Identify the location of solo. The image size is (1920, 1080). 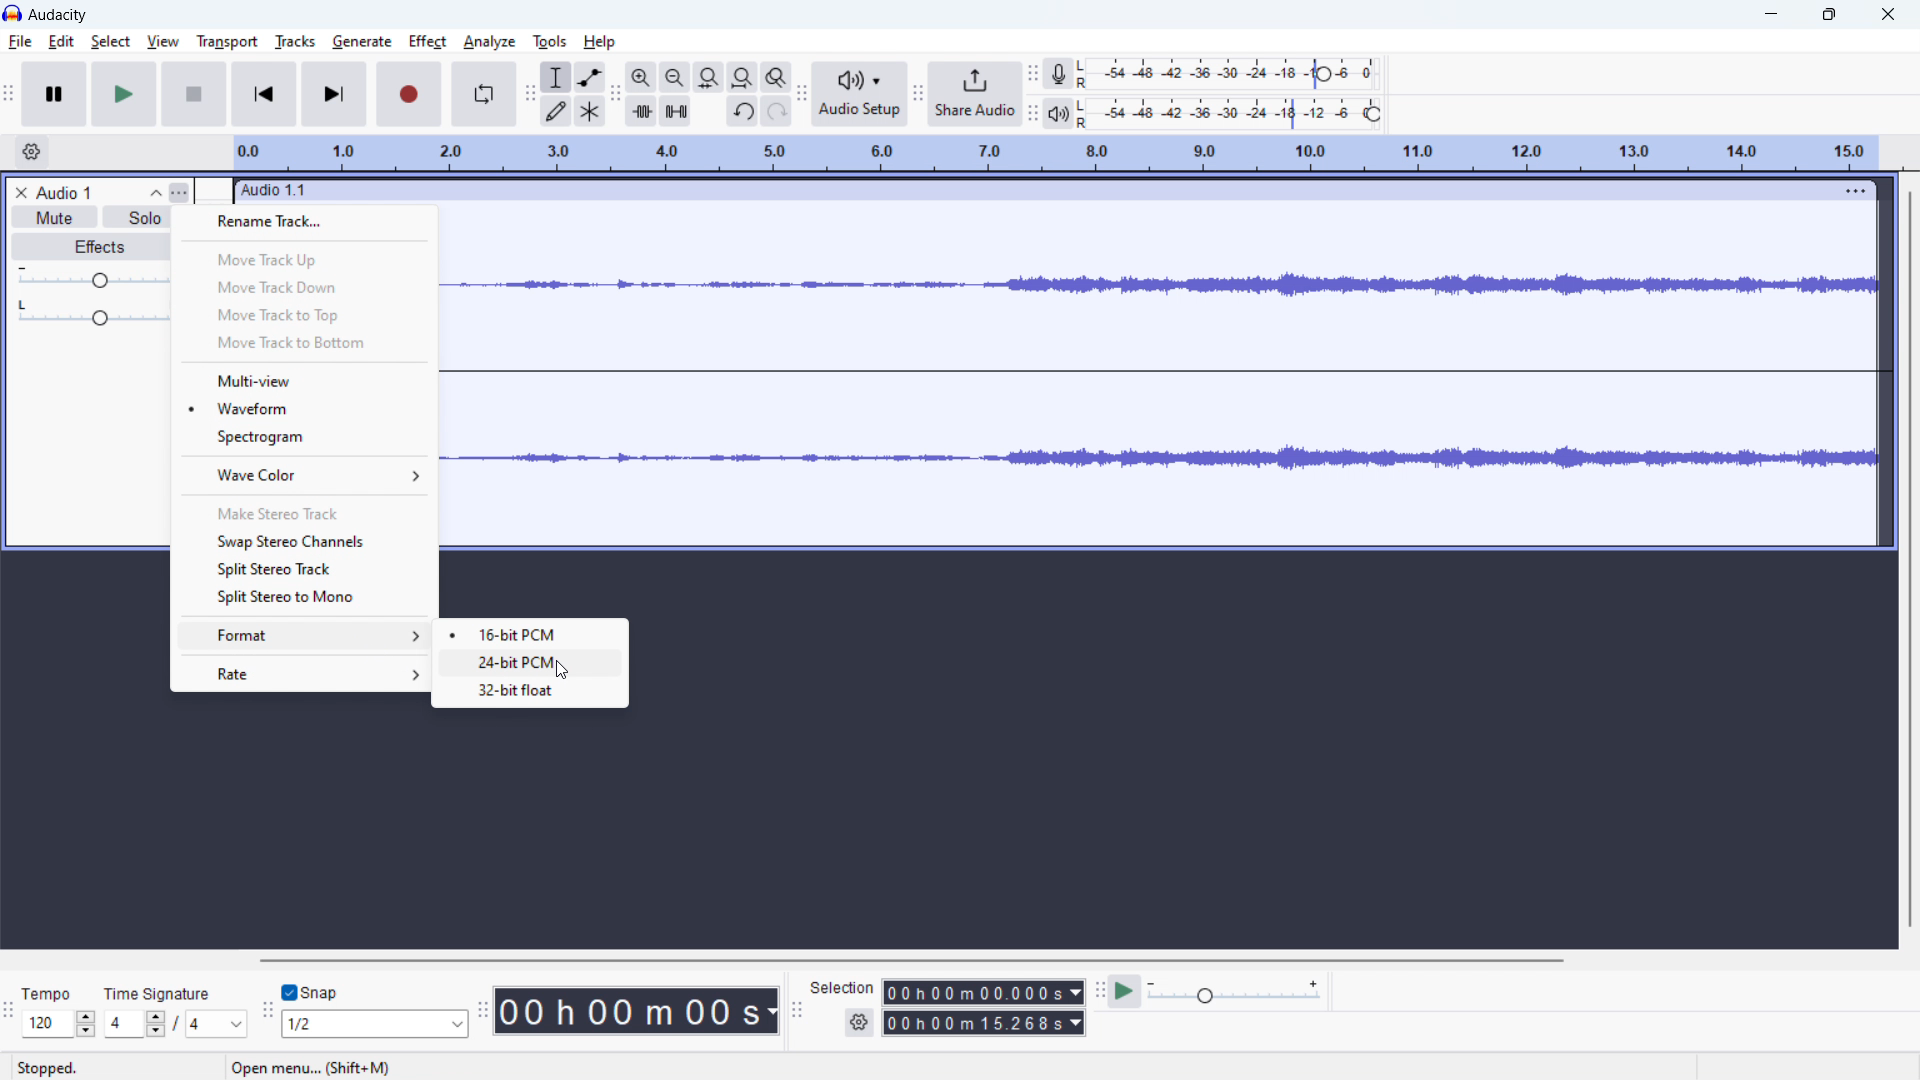
(139, 216).